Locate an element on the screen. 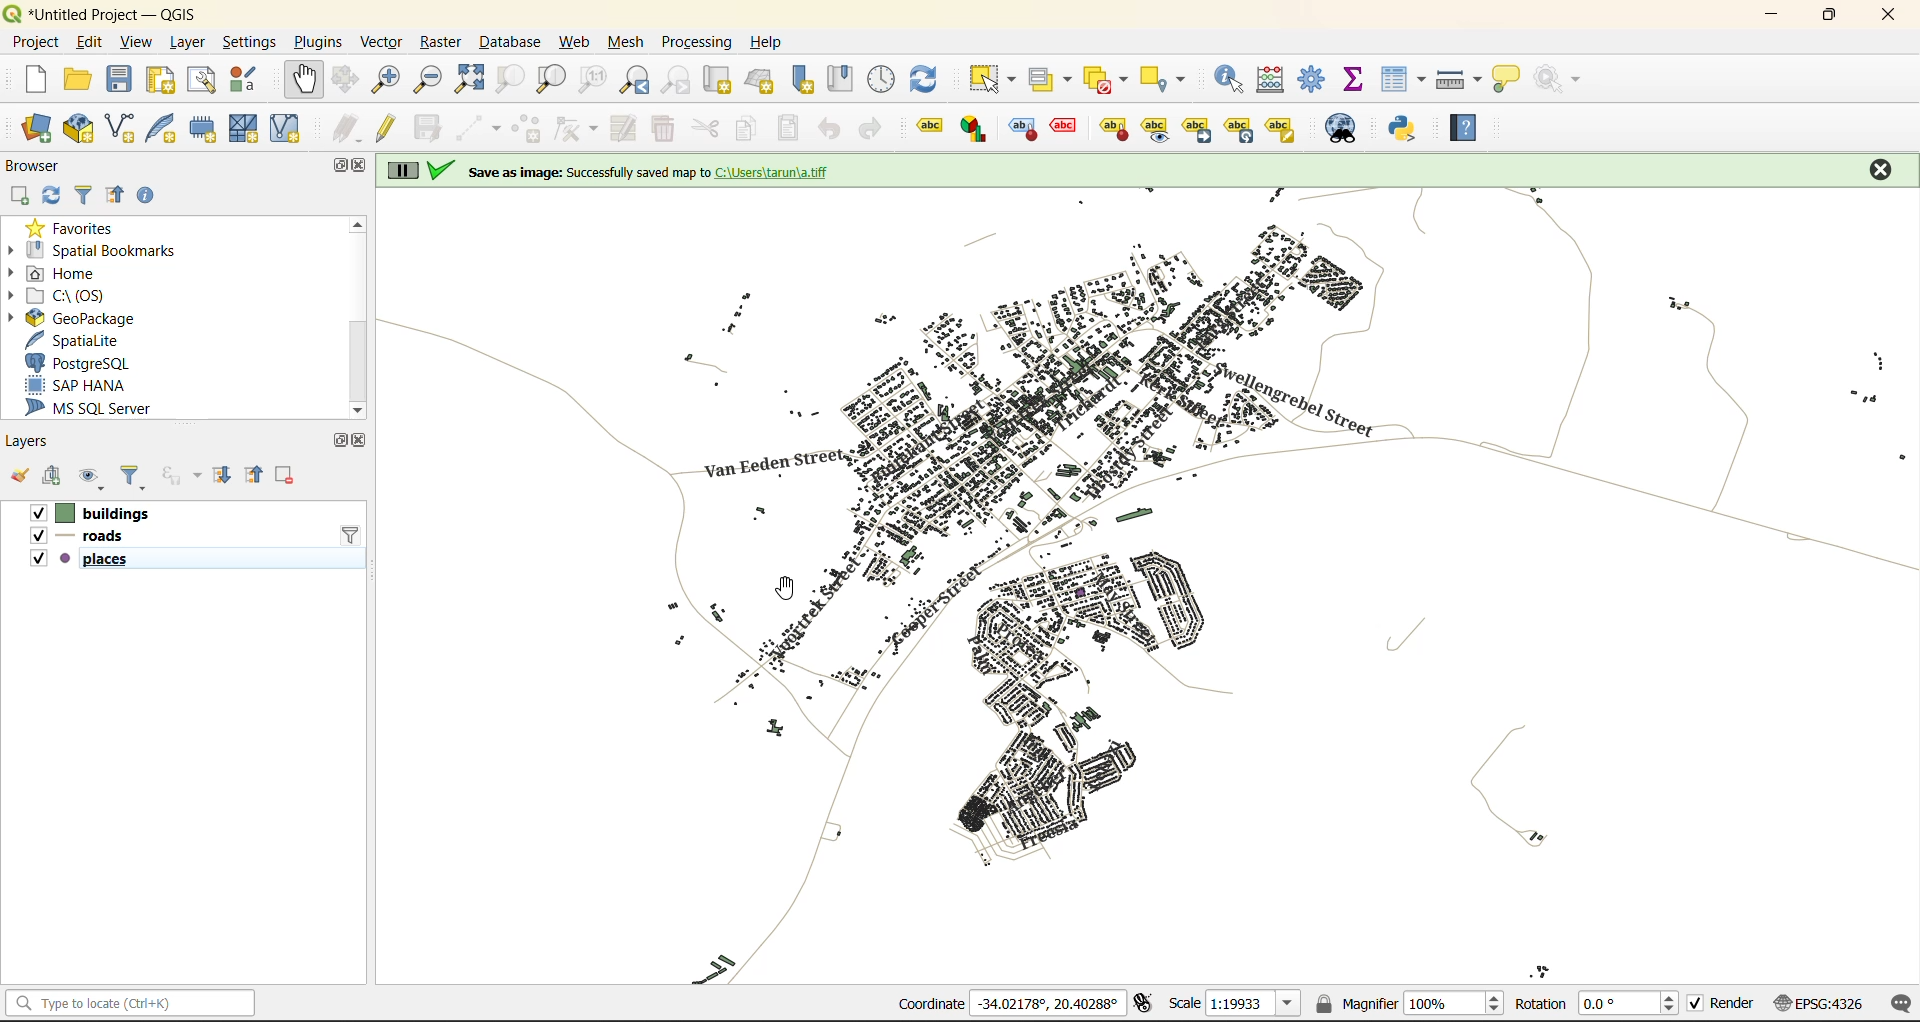  pan map is located at coordinates (305, 80).